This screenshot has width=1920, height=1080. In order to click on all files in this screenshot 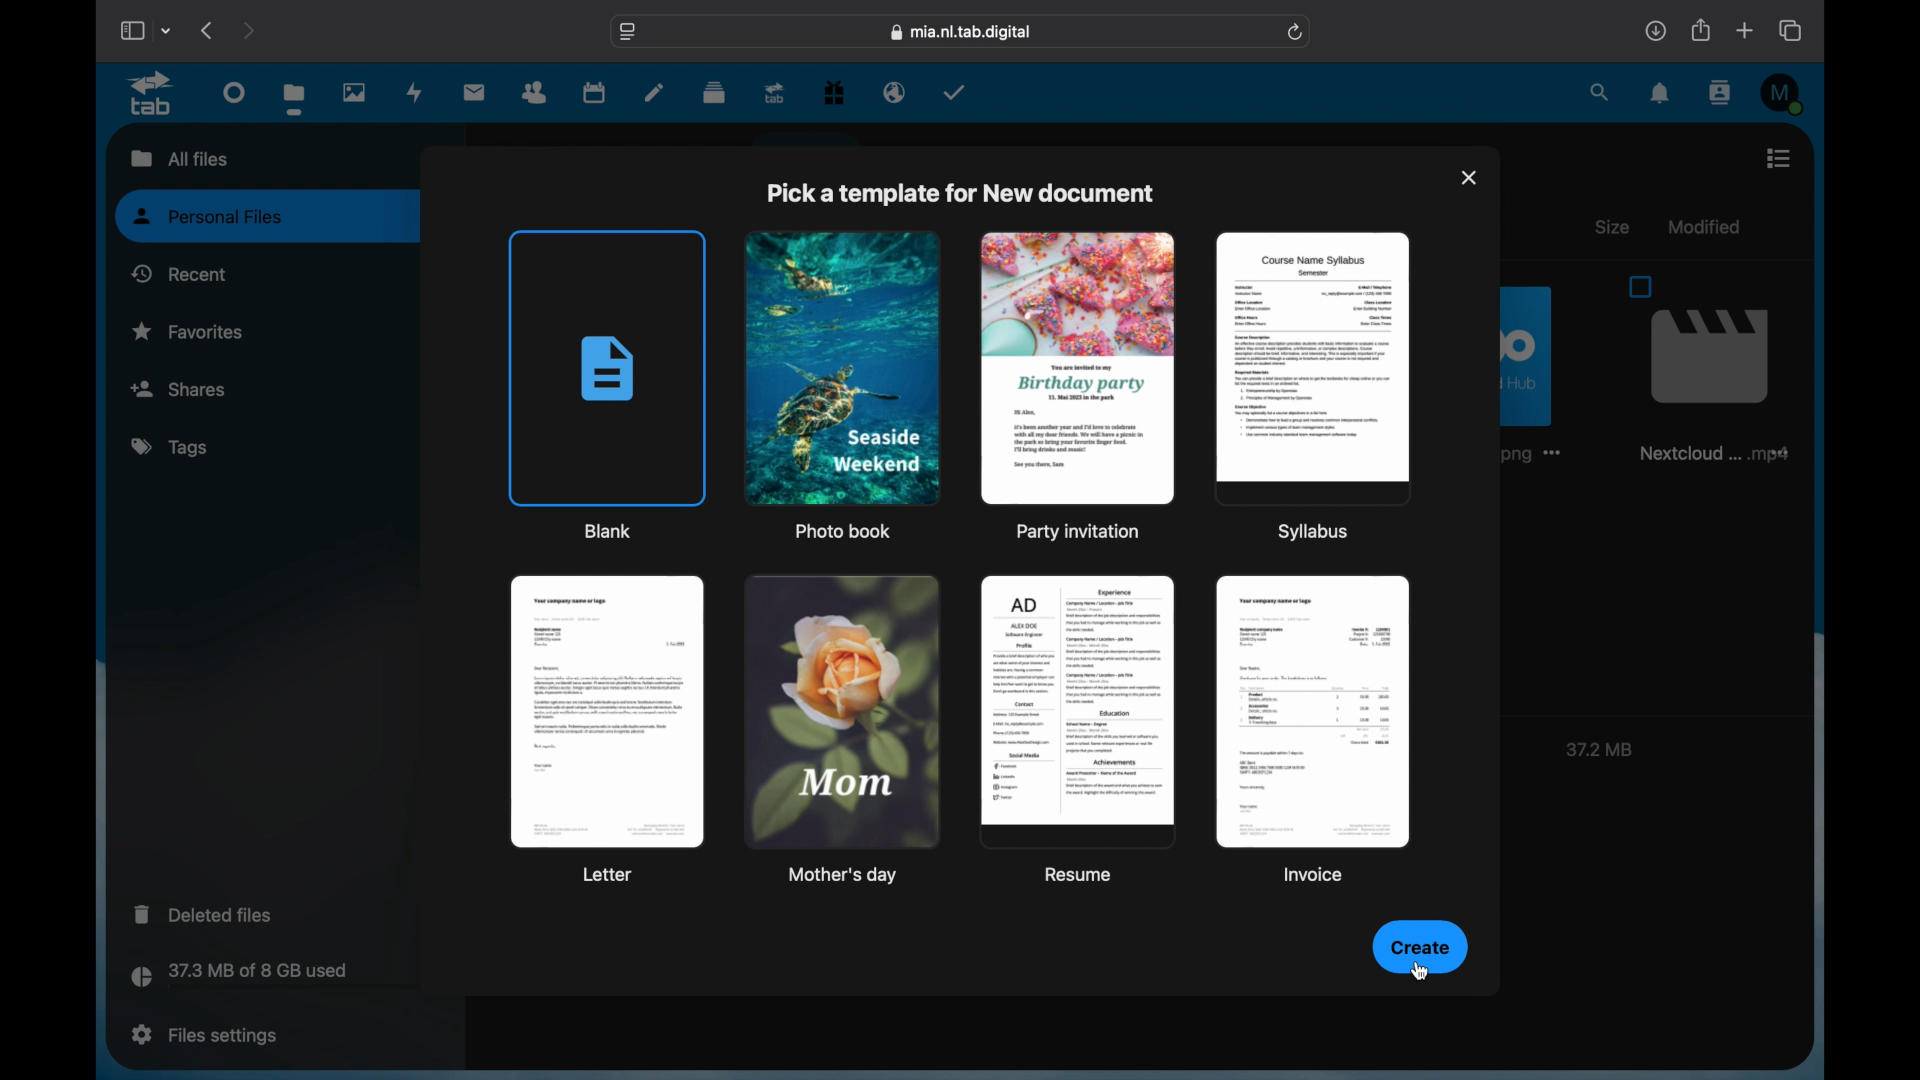, I will do `click(176, 157)`.